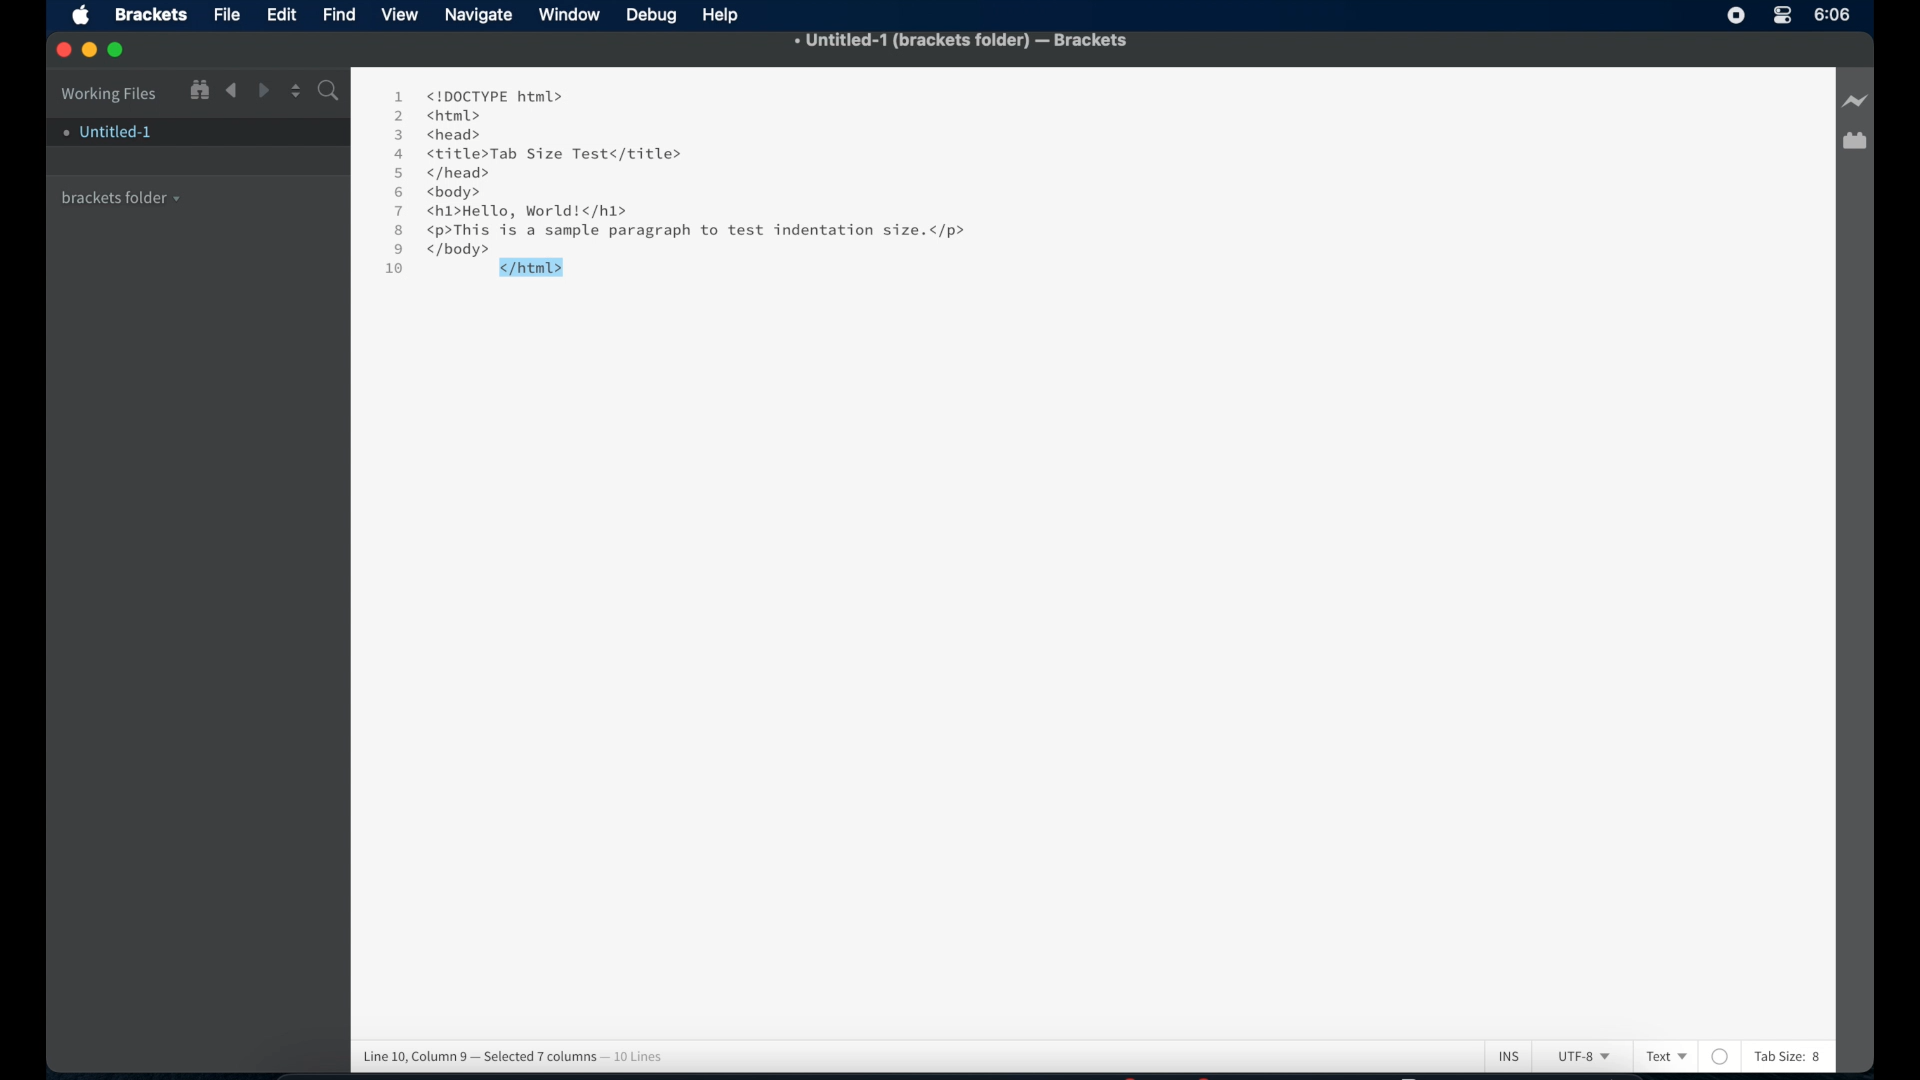  What do you see at coordinates (122, 195) in the screenshot?
I see `brackets folder` at bounding box center [122, 195].